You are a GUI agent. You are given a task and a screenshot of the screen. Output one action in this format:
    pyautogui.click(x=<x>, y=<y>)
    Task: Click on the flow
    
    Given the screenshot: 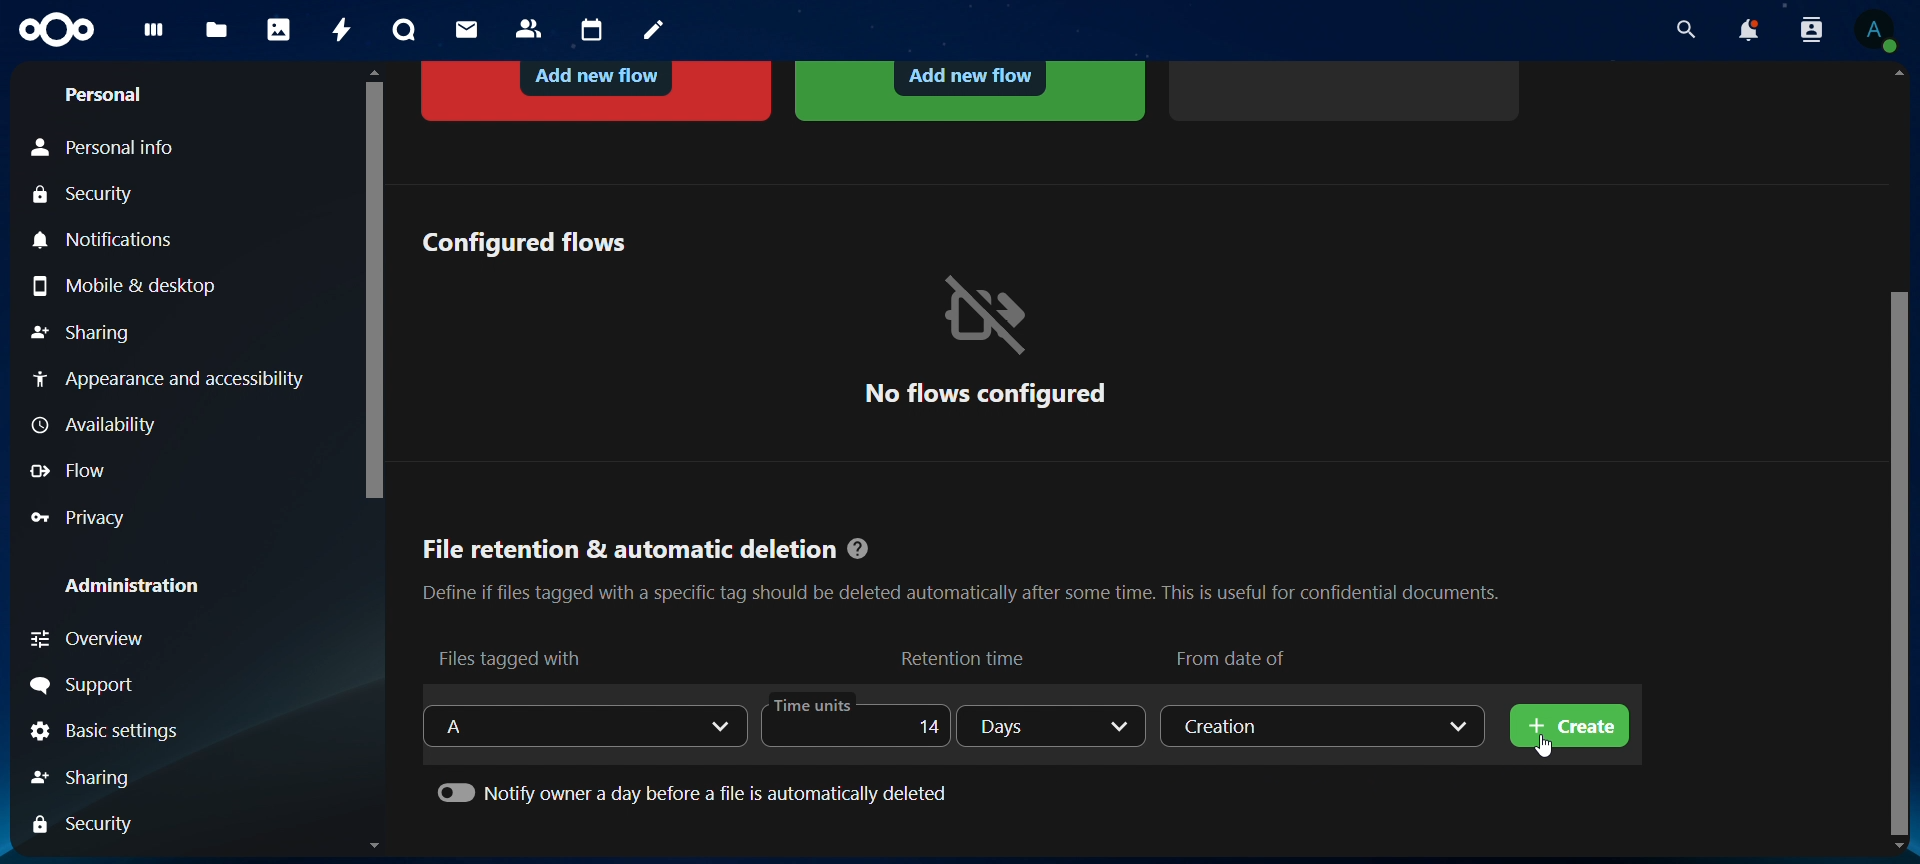 What is the action you would take?
    pyautogui.click(x=73, y=471)
    